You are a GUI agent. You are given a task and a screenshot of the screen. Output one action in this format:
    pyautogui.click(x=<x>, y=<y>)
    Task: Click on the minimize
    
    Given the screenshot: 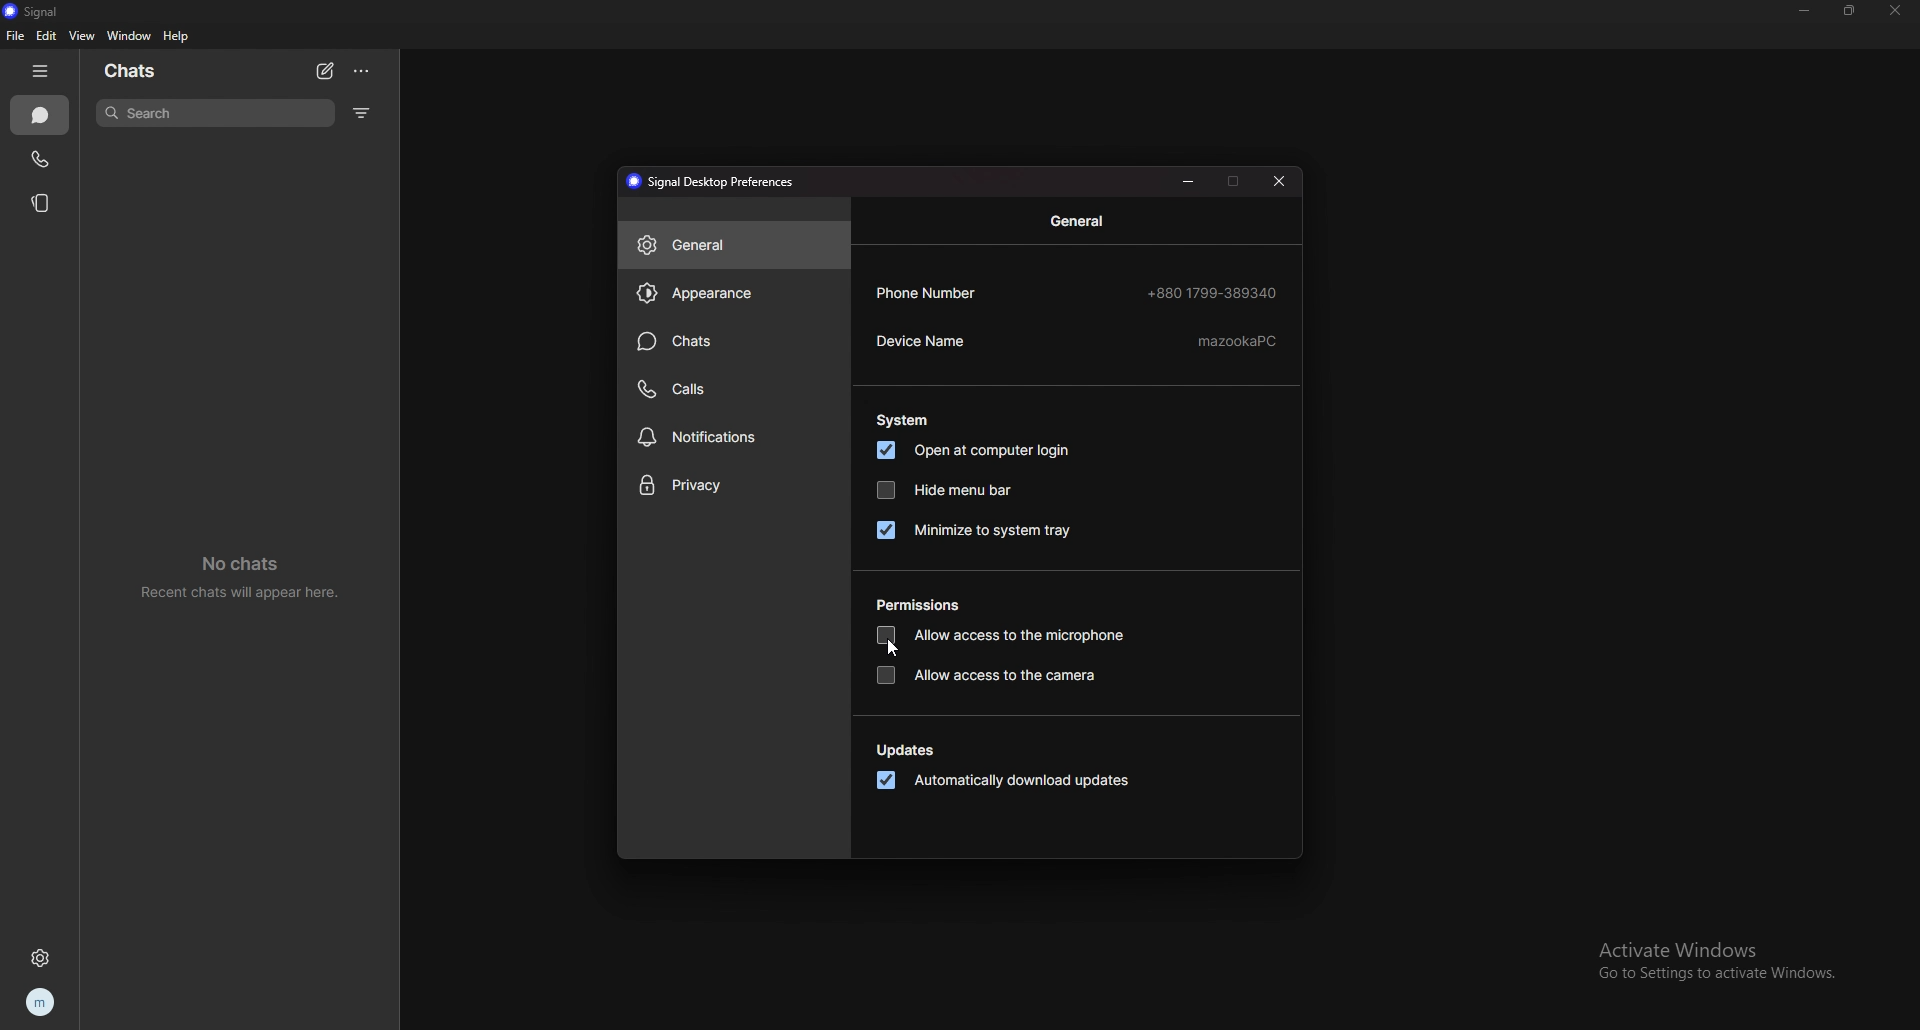 What is the action you would take?
    pyautogui.click(x=1187, y=182)
    